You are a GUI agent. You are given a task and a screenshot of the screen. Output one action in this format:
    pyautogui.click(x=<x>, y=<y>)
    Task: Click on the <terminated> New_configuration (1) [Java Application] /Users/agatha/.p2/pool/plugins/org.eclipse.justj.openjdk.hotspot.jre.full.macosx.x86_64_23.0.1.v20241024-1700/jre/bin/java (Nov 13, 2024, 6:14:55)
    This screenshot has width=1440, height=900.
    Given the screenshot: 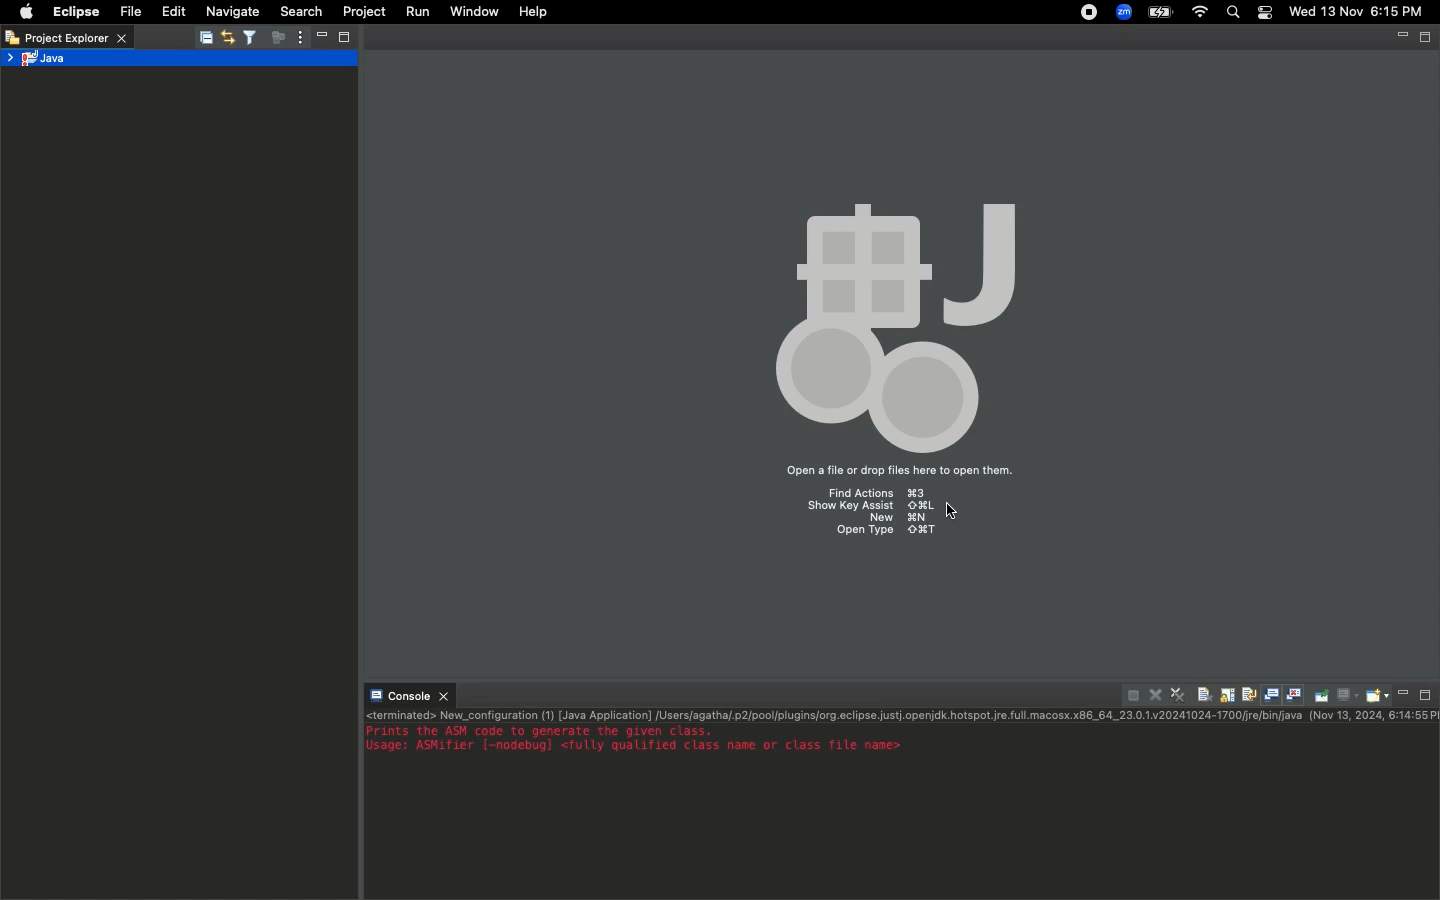 What is the action you would take?
    pyautogui.click(x=900, y=716)
    